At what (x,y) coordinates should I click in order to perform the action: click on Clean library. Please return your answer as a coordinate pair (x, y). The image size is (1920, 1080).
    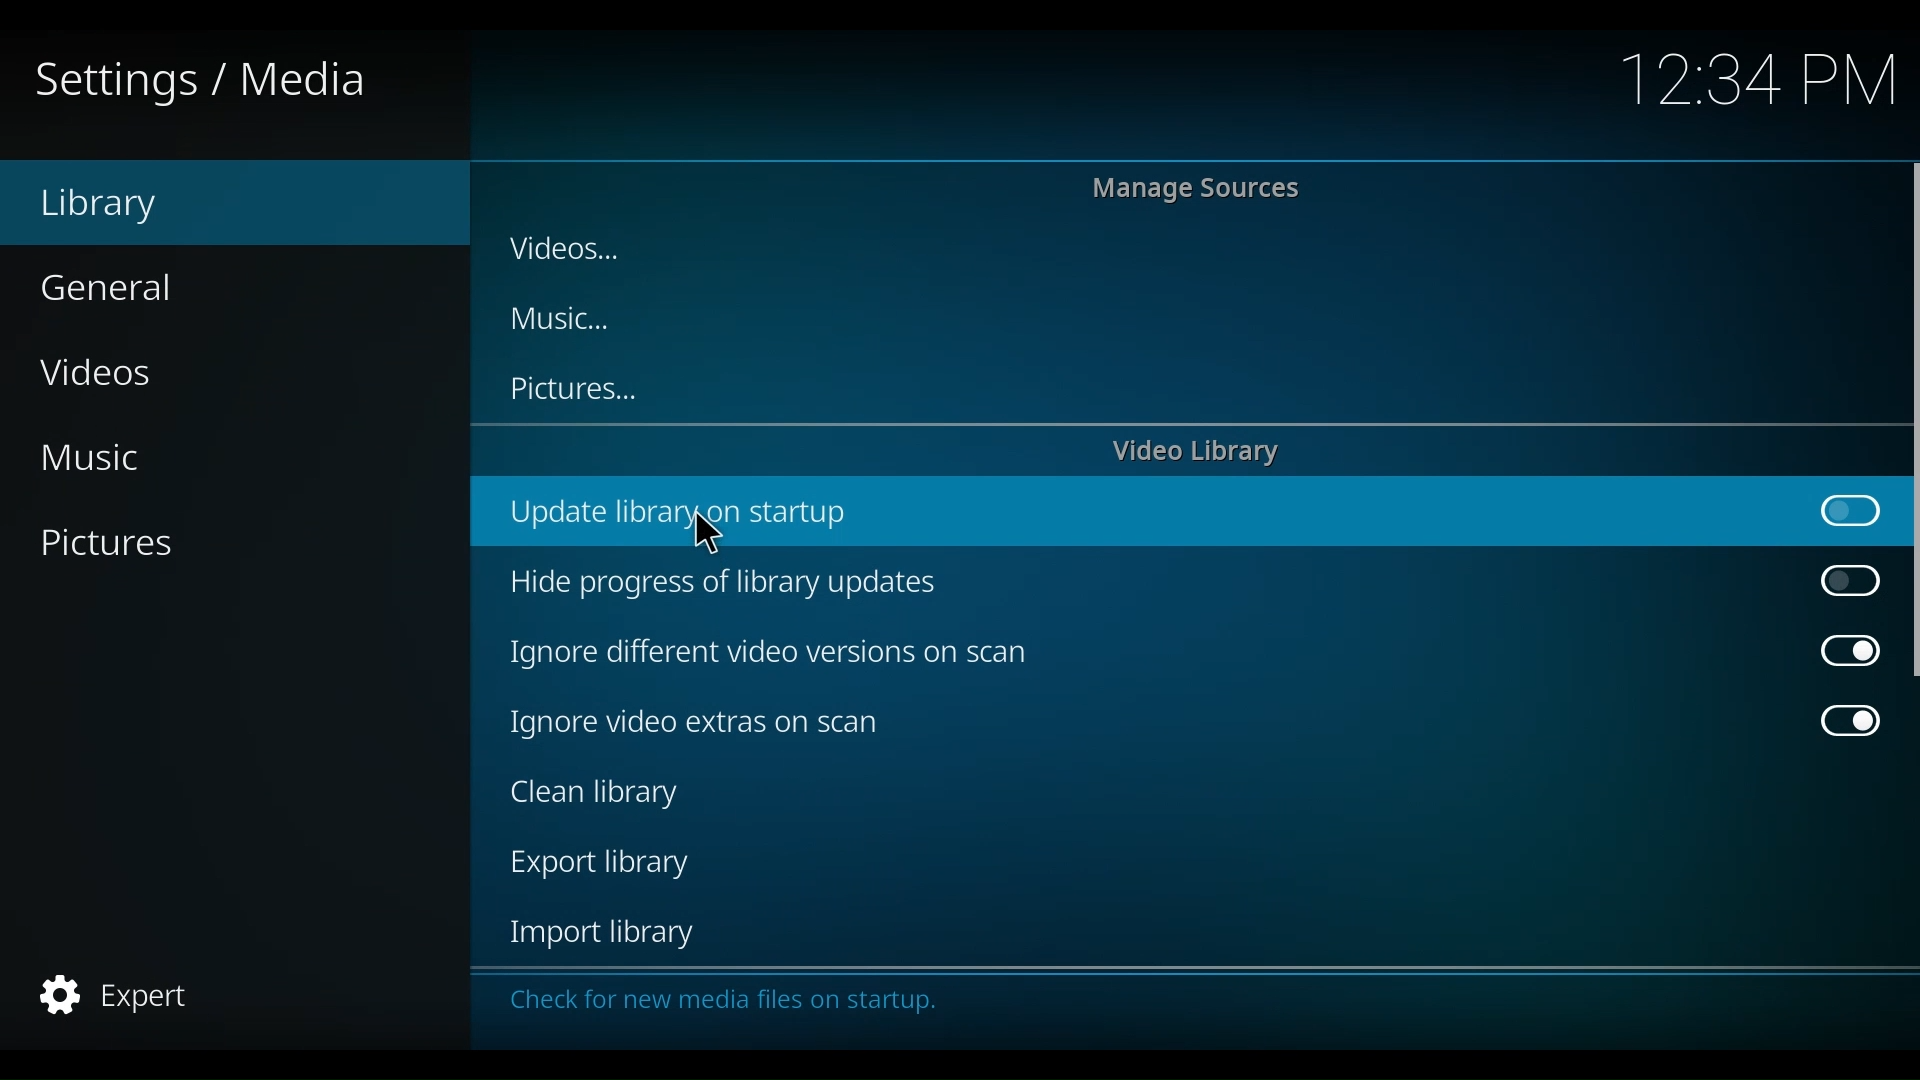
    Looking at the image, I should click on (607, 796).